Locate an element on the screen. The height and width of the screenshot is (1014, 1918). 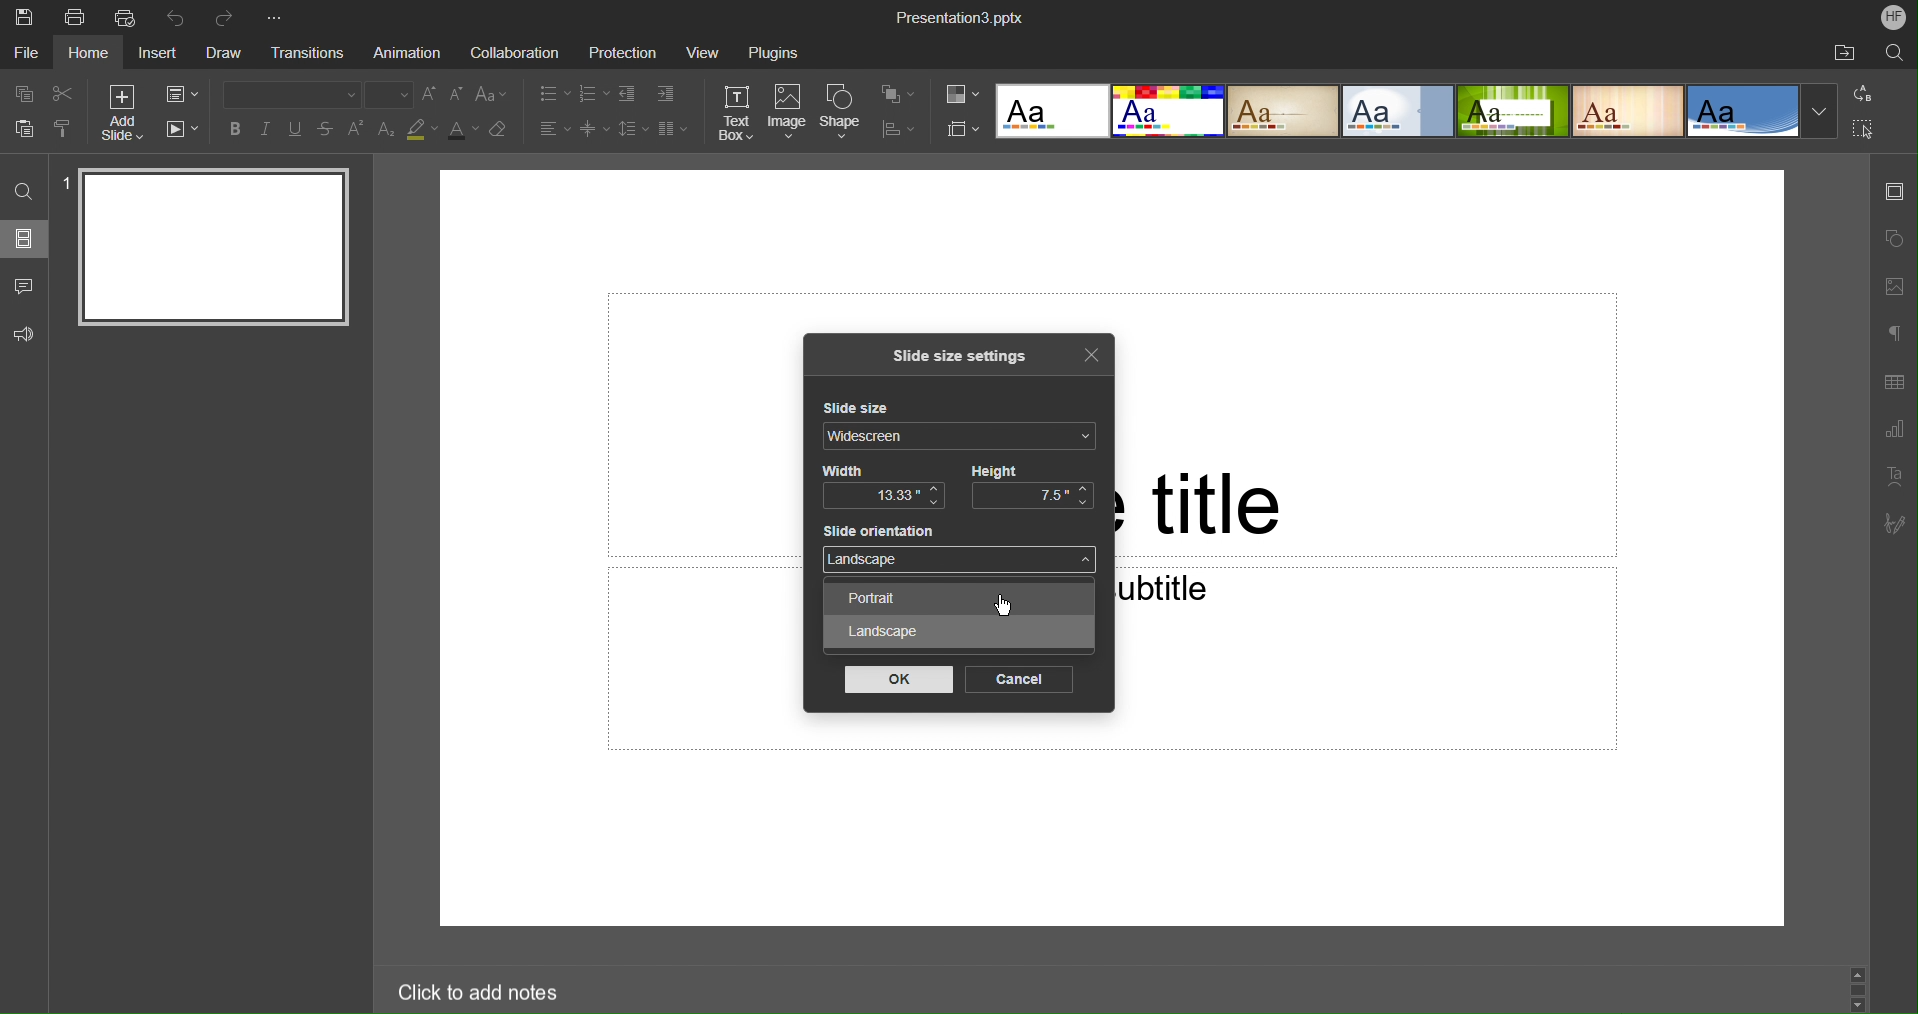
7.5" is located at coordinates (1033, 496).